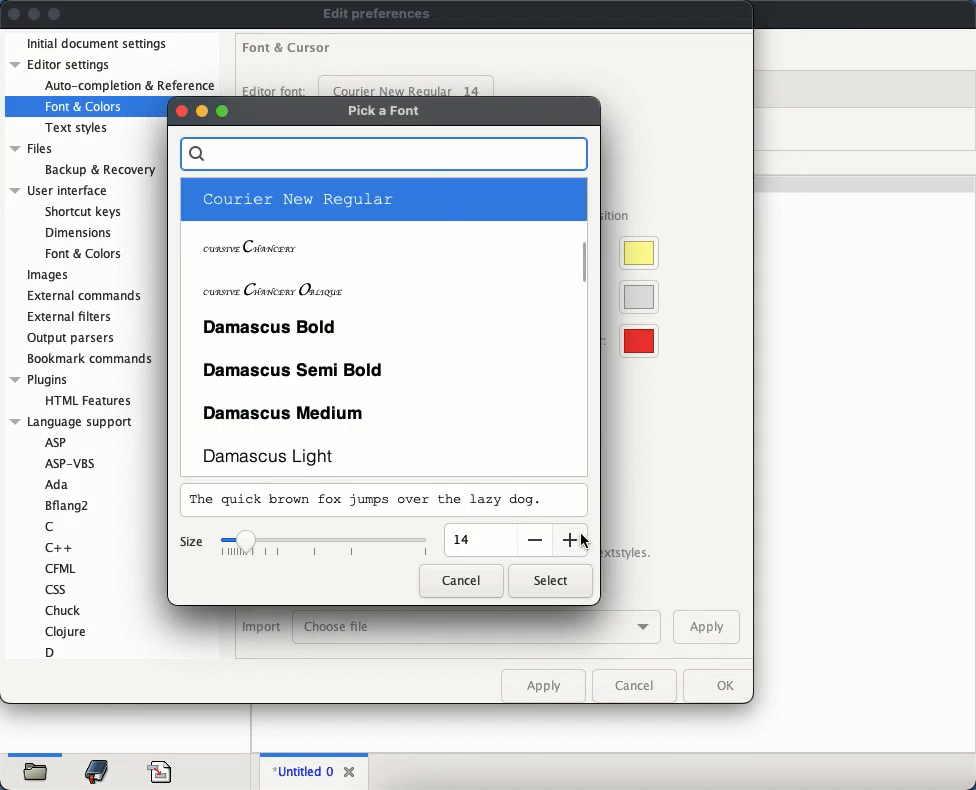 The width and height of the screenshot is (976, 790). Describe the element at coordinates (64, 64) in the screenshot. I see `editor settings` at that location.